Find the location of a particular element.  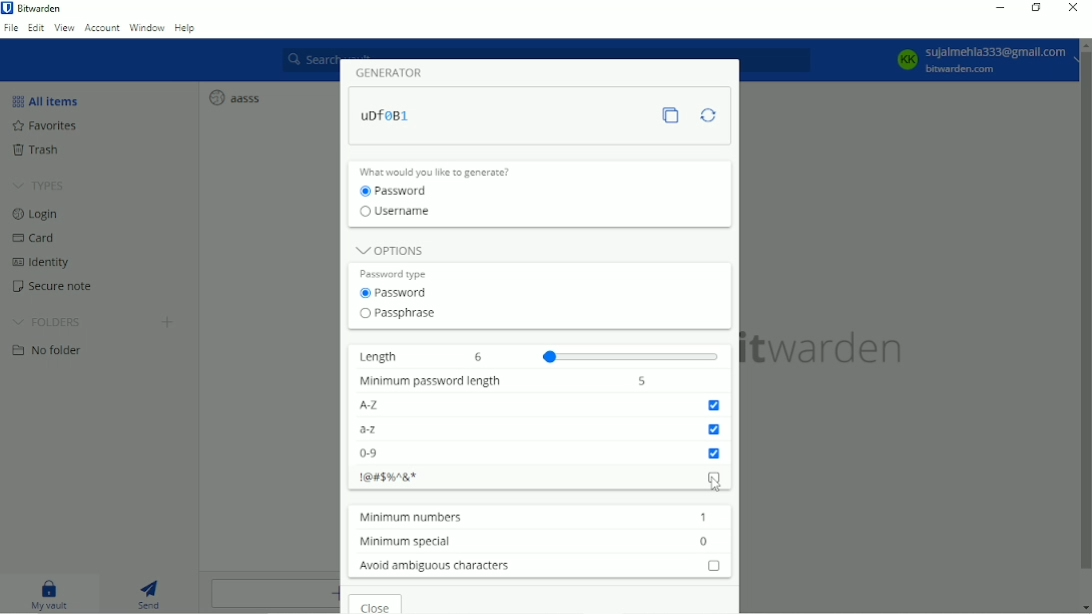

All items is located at coordinates (49, 100).